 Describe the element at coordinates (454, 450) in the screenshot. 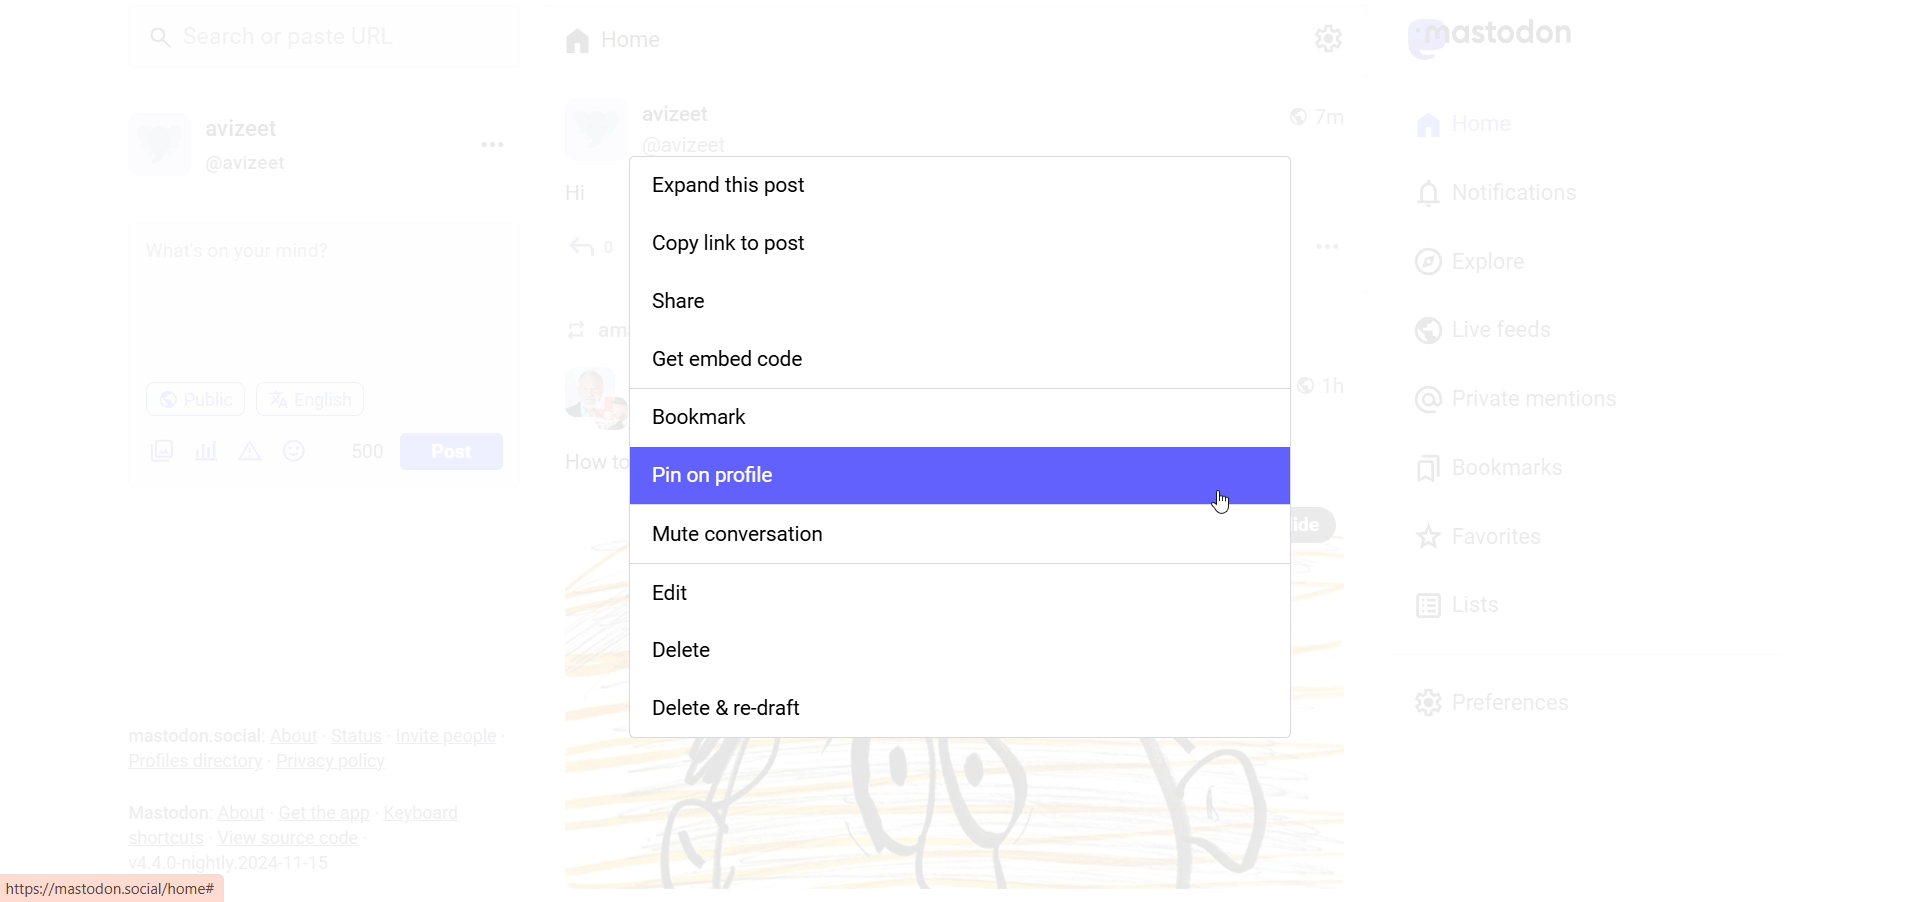

I see `Post` at that location.